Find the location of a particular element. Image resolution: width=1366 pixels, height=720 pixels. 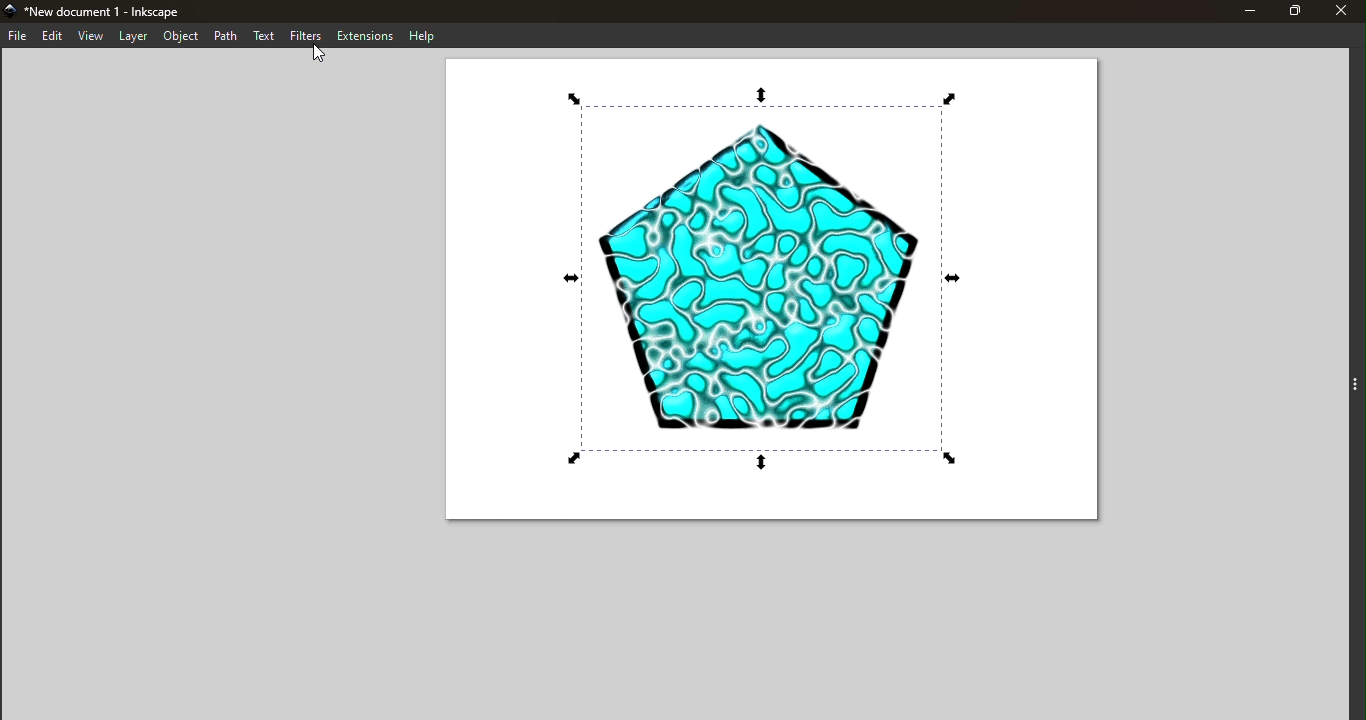

Filters is located at coordinates (308, 36).